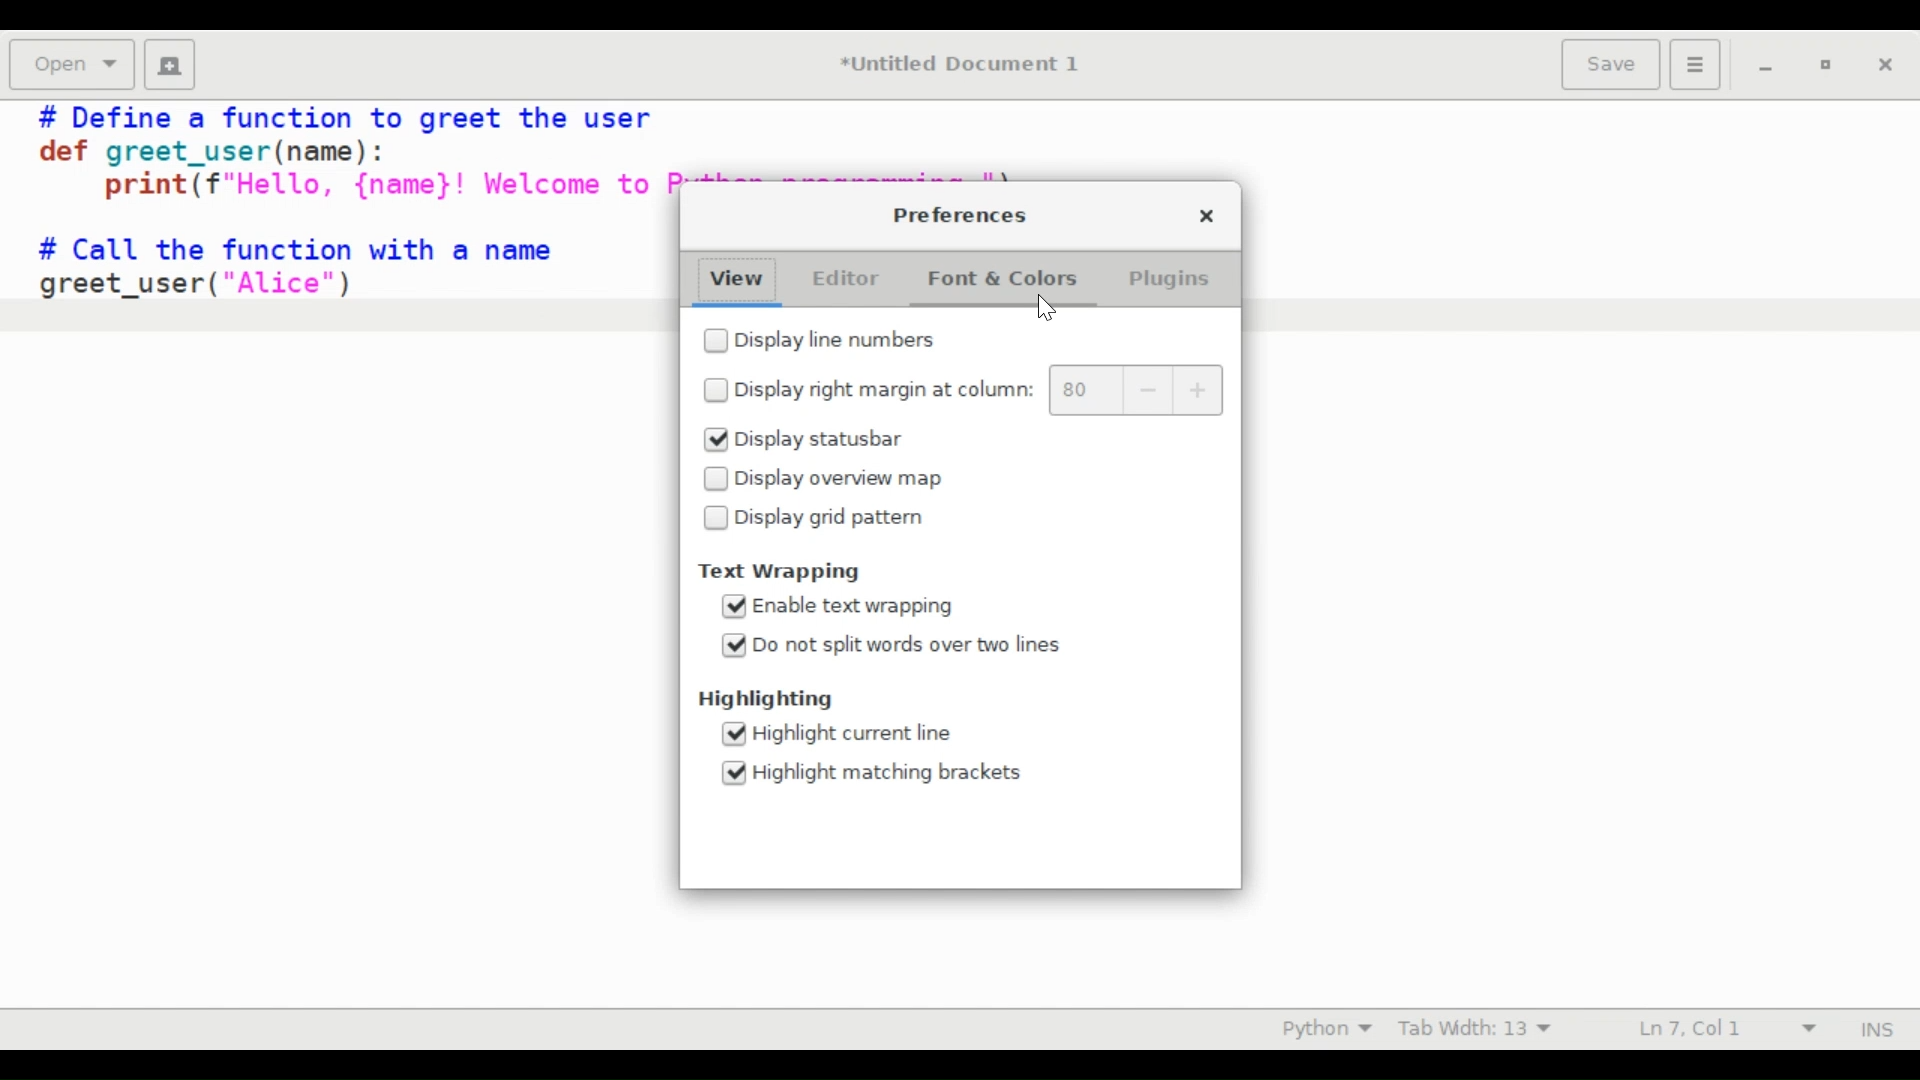 The width and height of the screenshot is (1920, 1080). I want to click on (un)check Display Statusbar, so click(805, 439).